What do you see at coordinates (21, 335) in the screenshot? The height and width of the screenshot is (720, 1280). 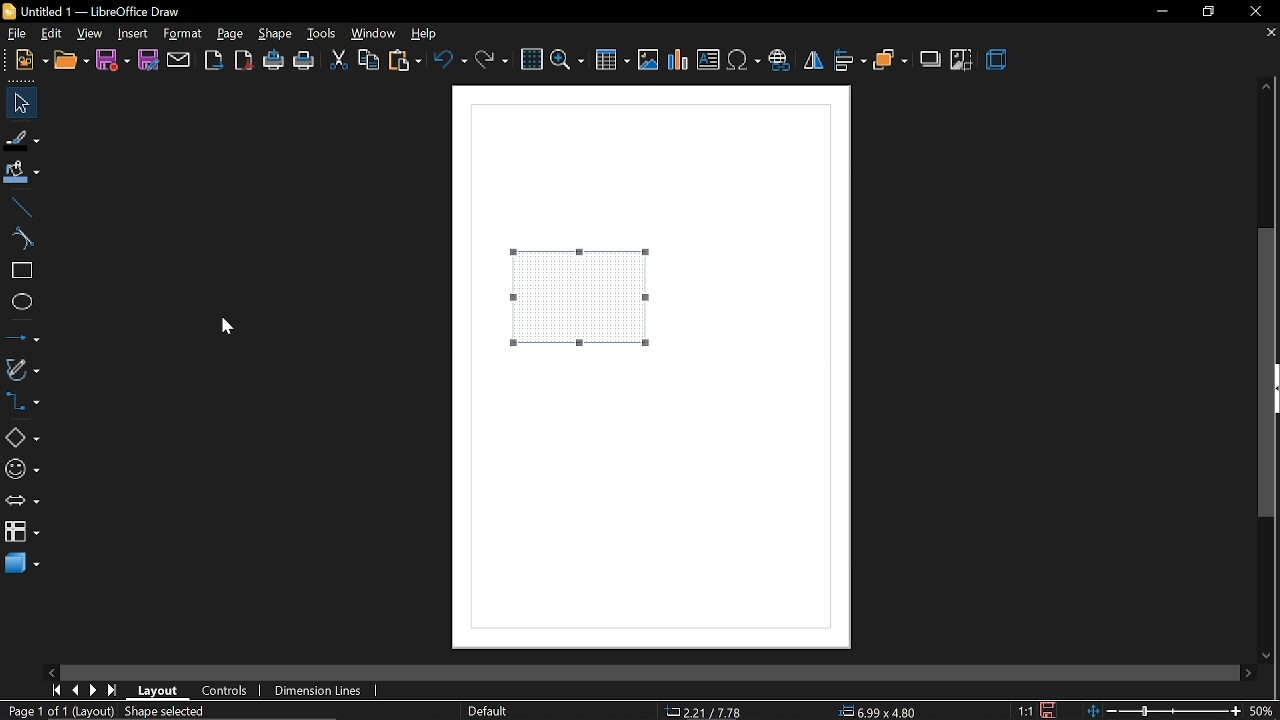 I see `lines and arrow` at bounding box center [21, 335].